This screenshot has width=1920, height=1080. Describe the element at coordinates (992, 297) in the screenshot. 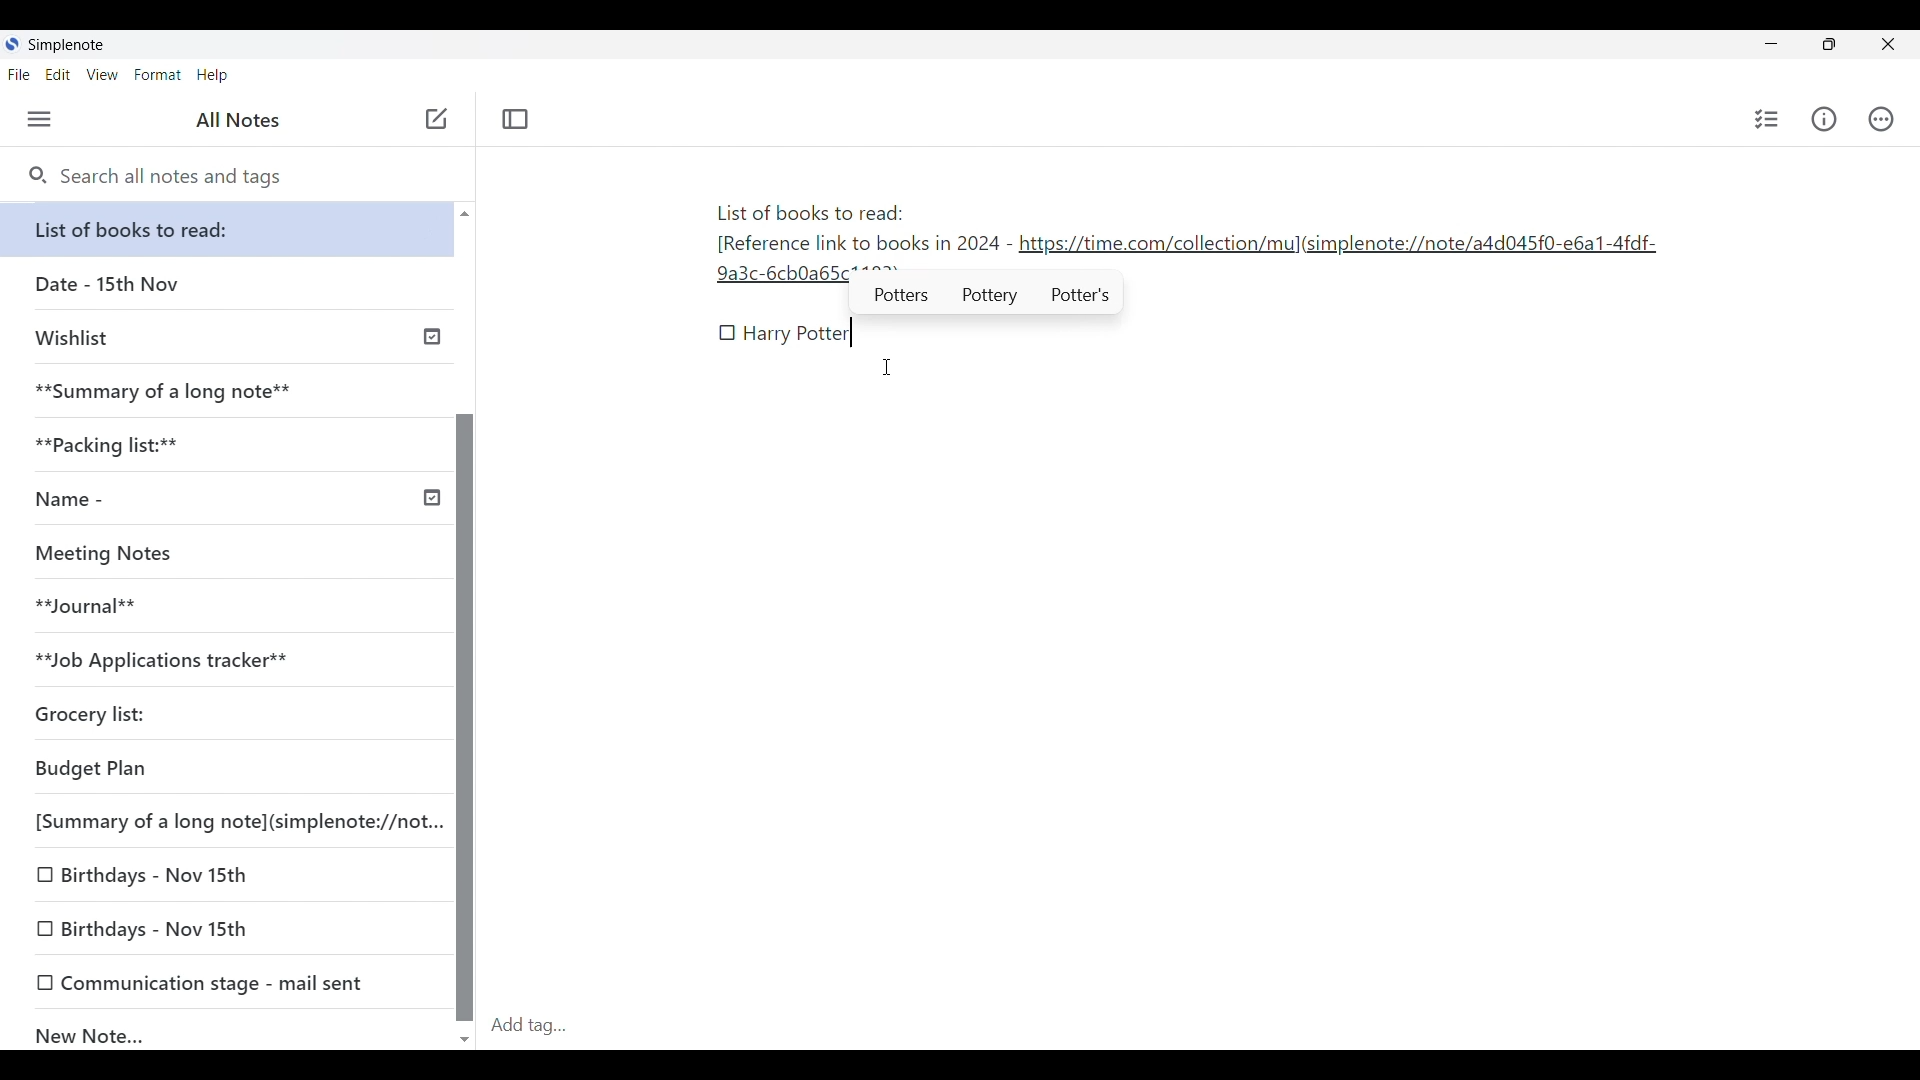

I see `Pottery` at that location.